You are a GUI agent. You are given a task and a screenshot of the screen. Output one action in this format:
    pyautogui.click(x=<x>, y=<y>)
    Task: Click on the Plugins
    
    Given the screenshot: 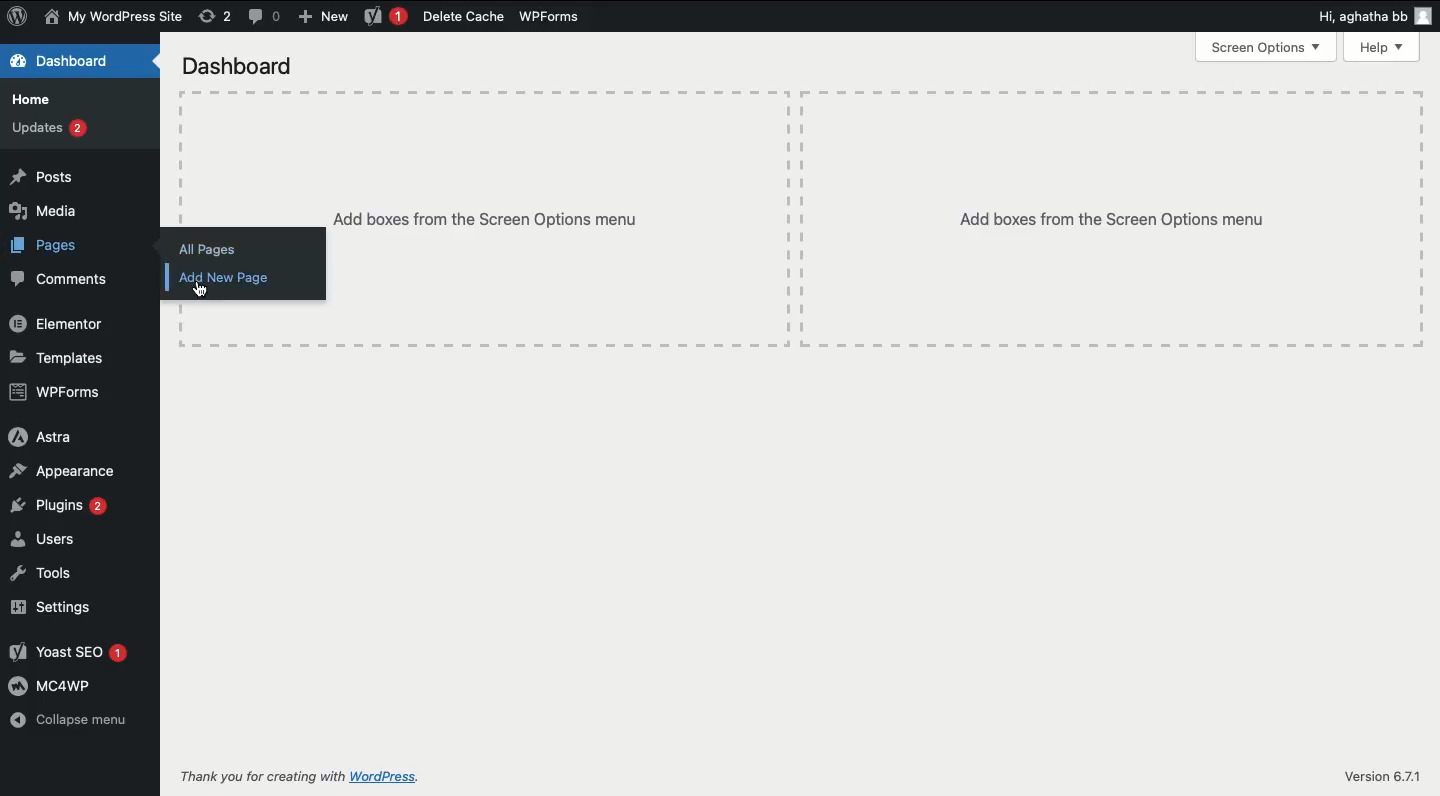 What is the action you would take?
    pyautogui.click(x=57, y=506)
    